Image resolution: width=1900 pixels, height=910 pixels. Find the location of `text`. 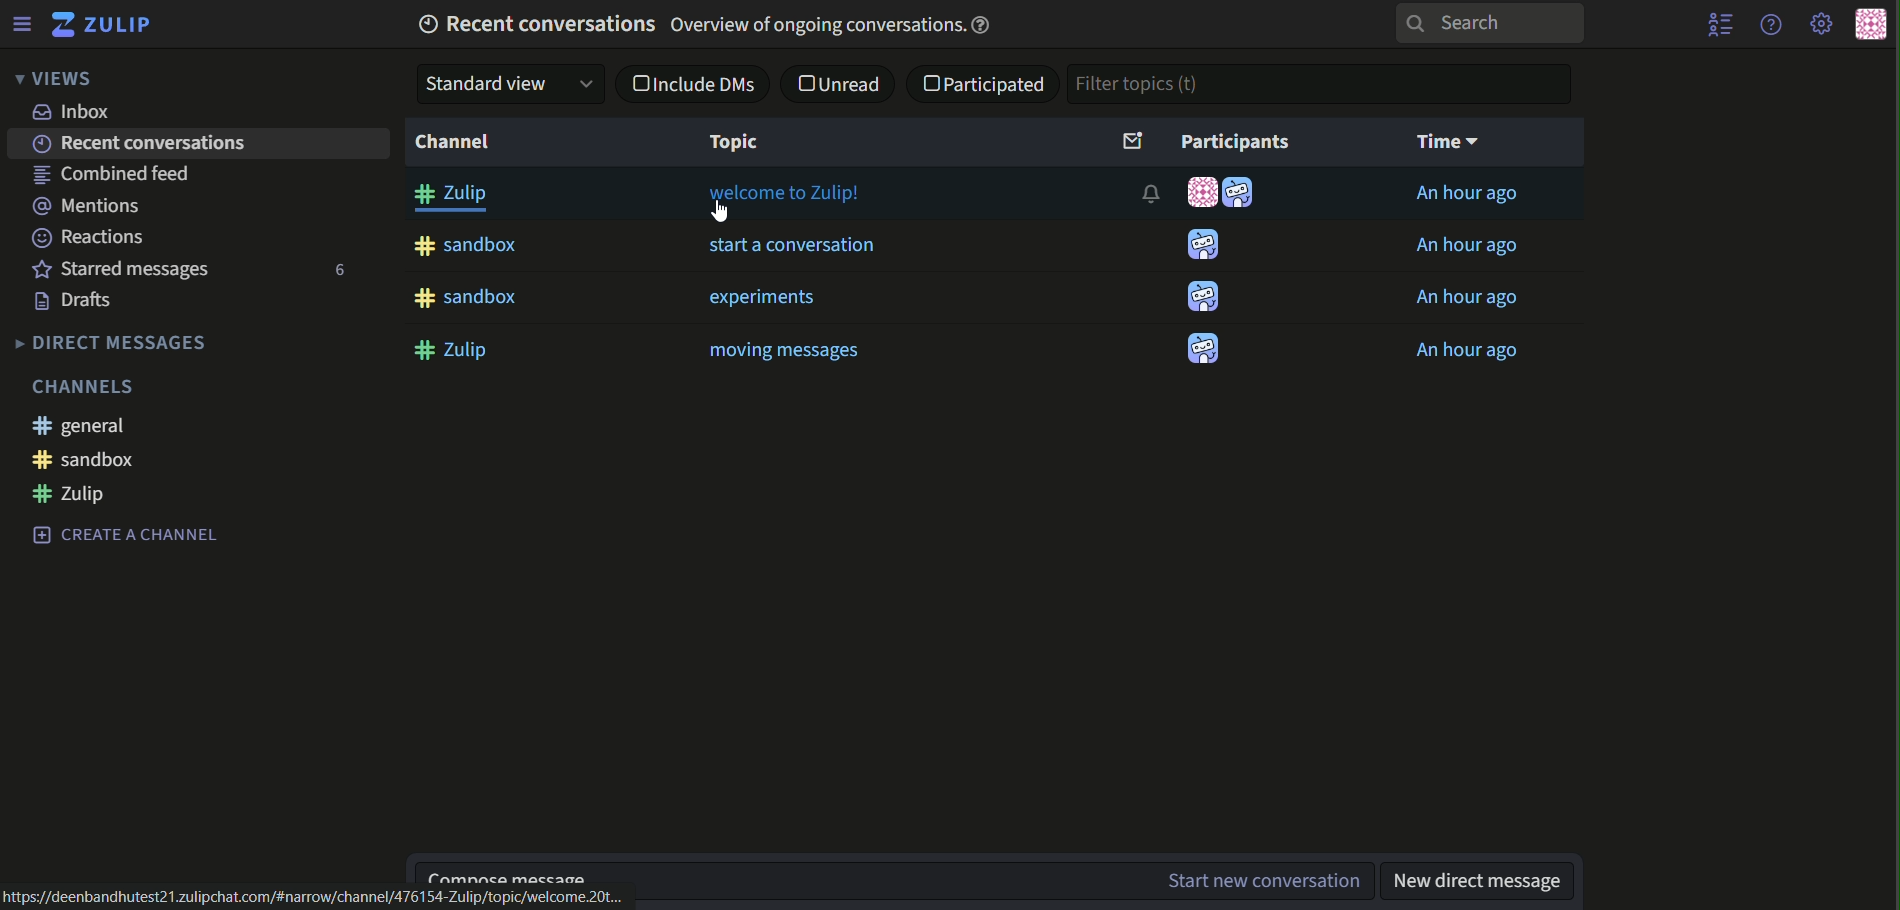

text is located at coordinates (1471, 352).